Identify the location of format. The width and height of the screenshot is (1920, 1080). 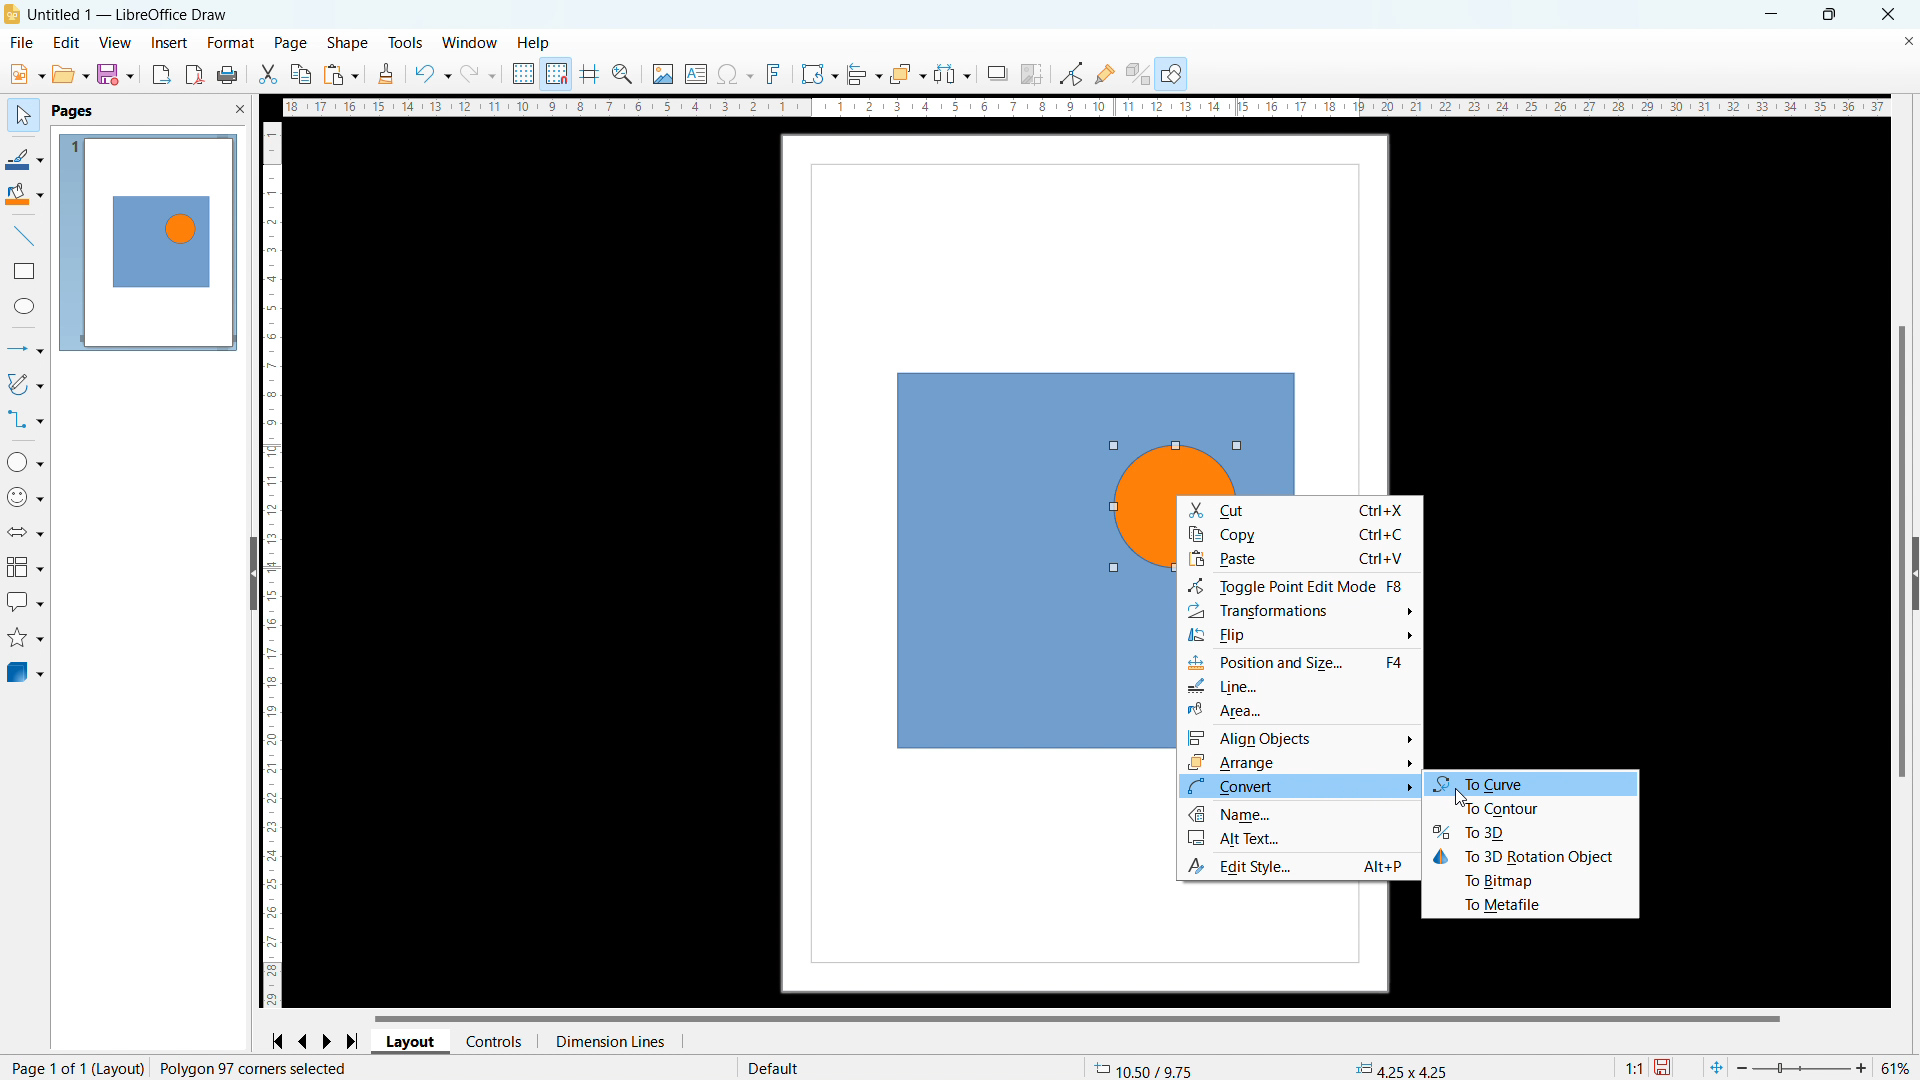
(231, 43).